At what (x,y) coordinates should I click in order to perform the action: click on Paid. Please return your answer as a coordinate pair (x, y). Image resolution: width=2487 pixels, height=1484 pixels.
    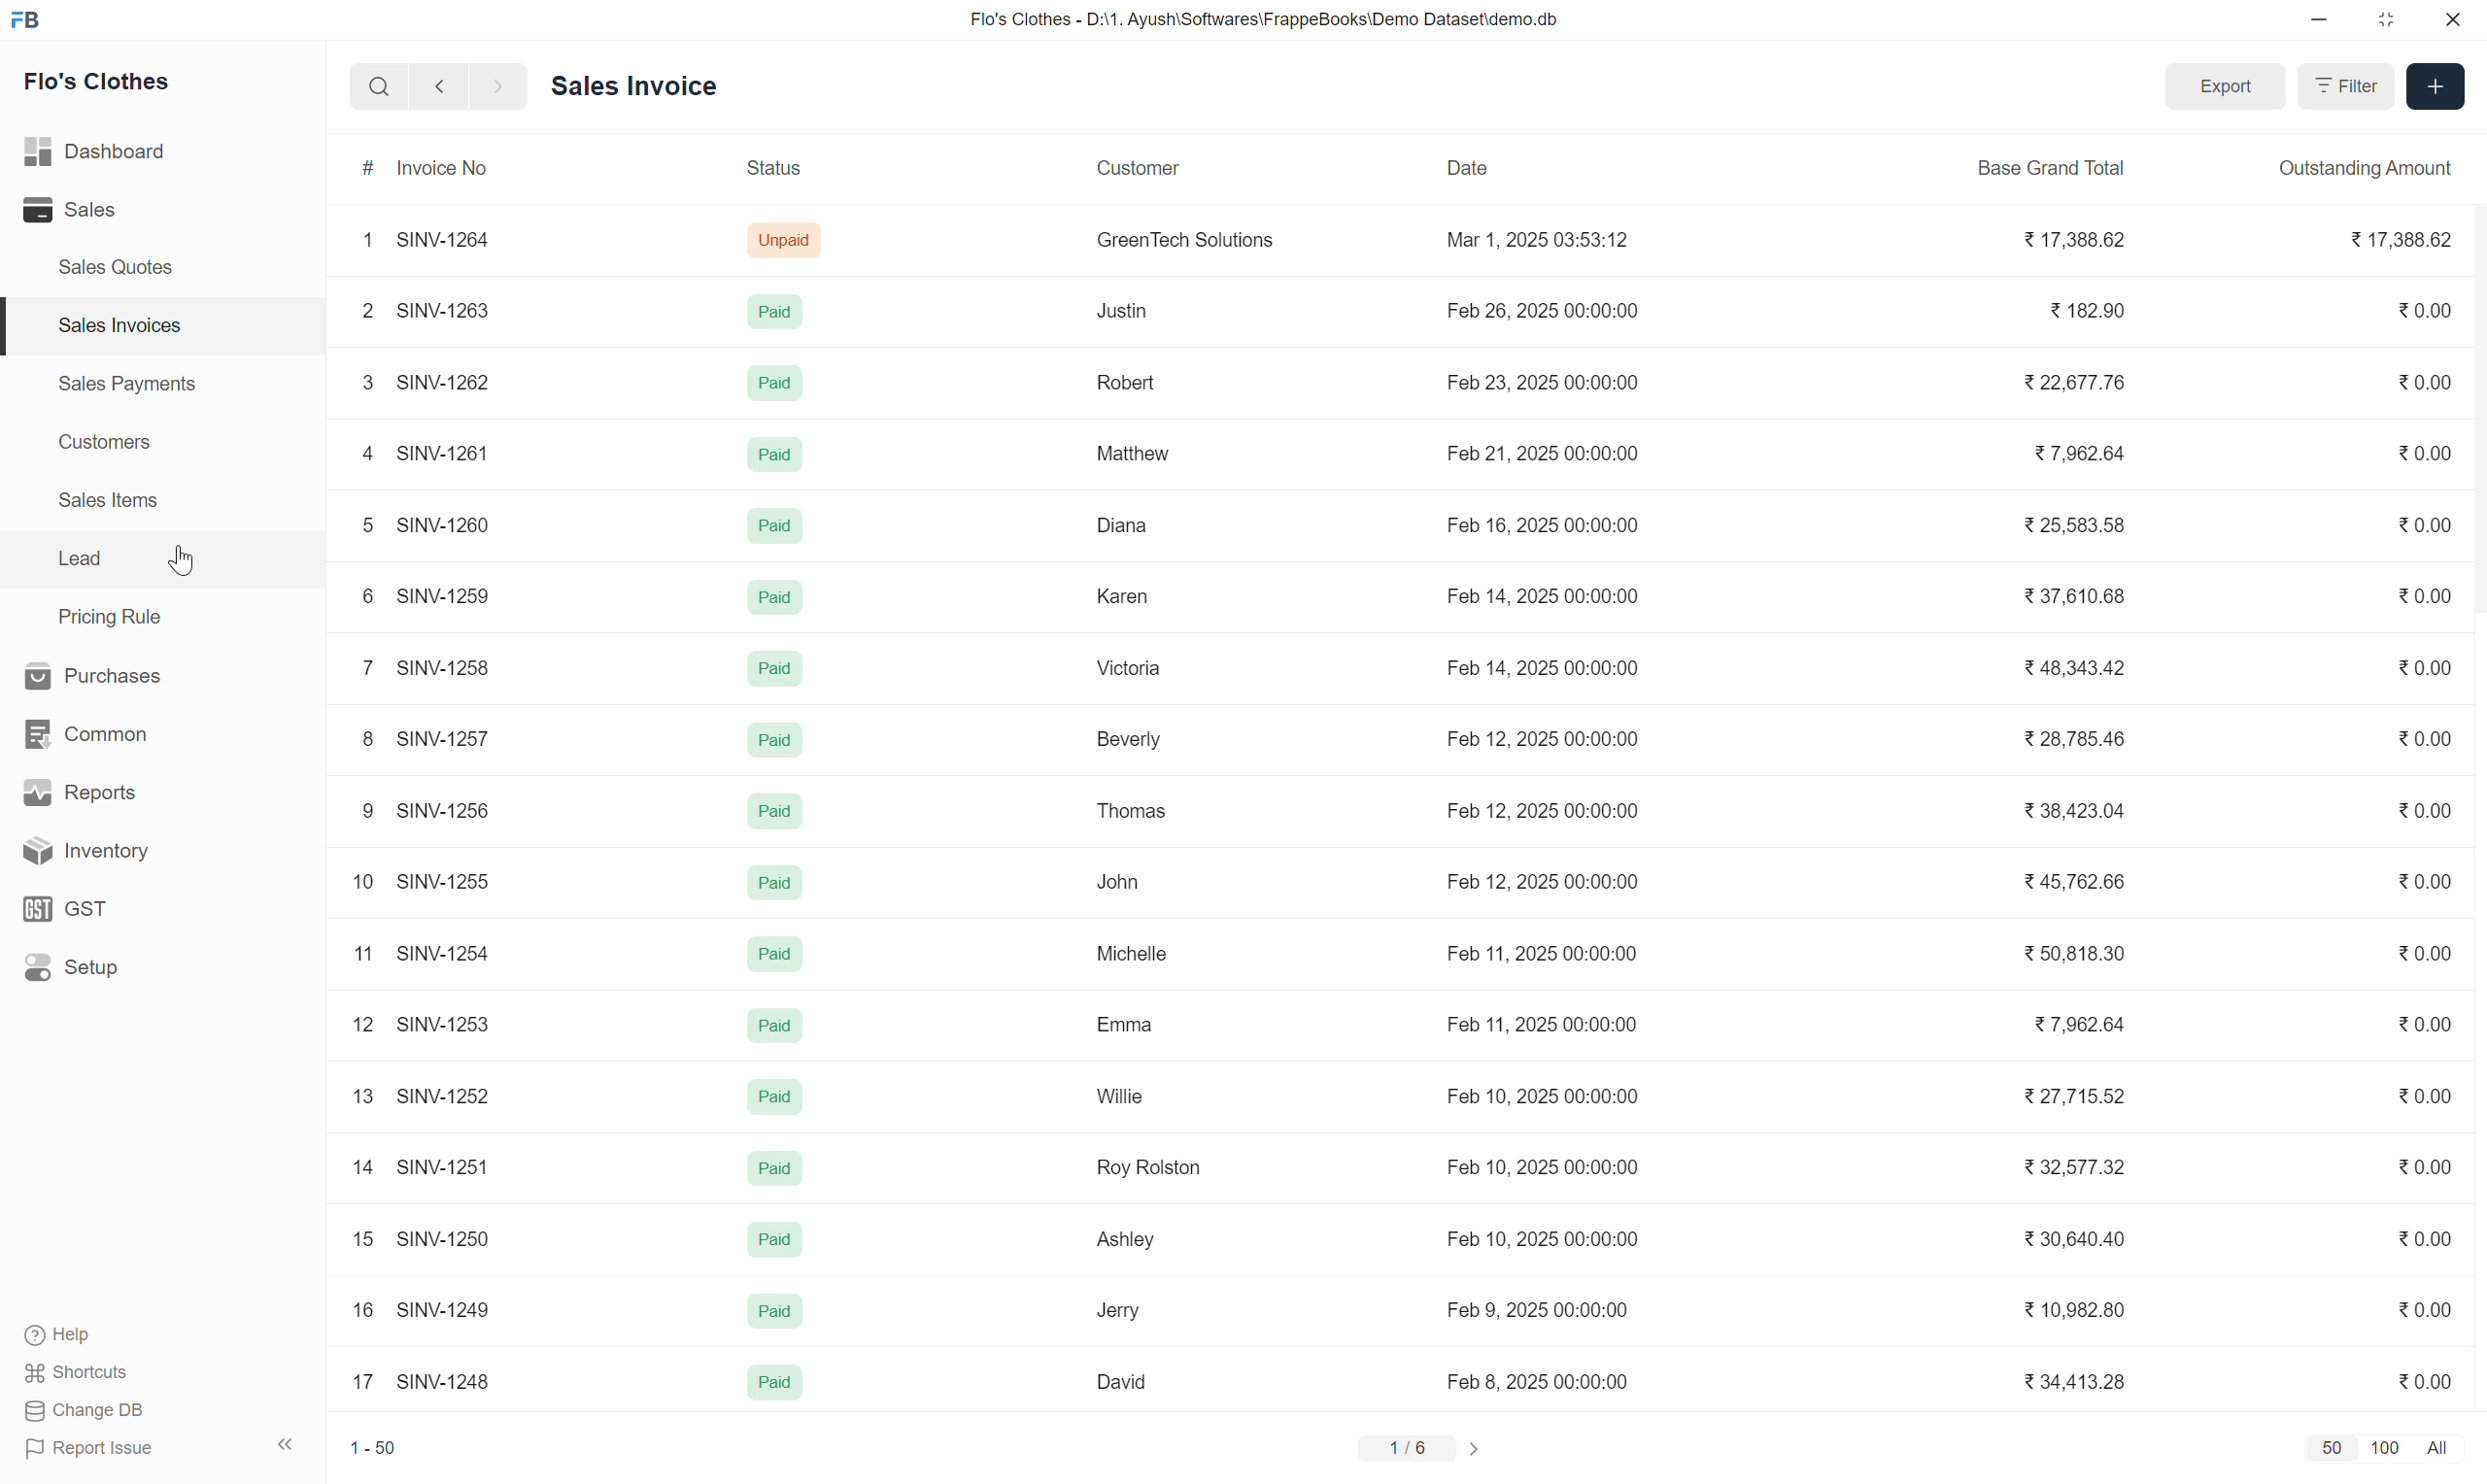
    Looking at the image, I should click on (778, 739).